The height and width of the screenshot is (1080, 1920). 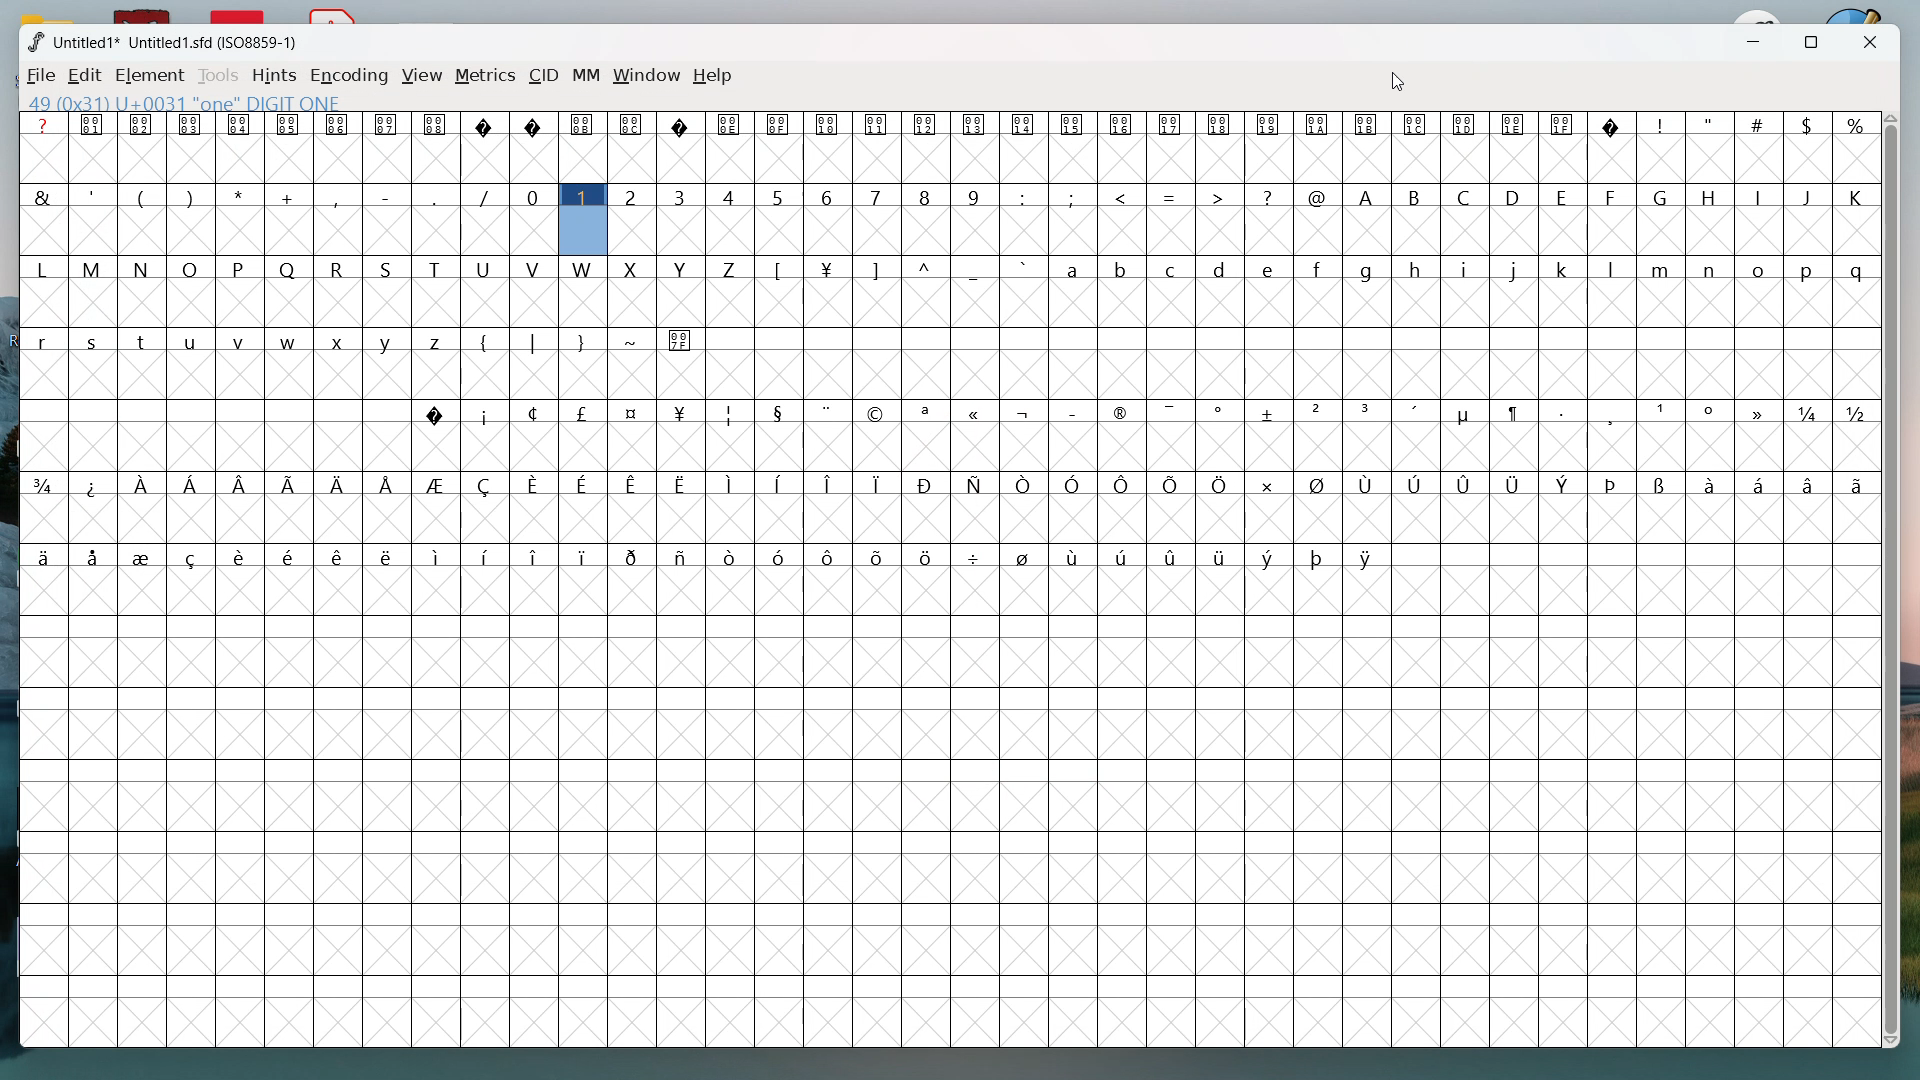 What do you see at coordinates (1896, 579) in the screenshot?
I see `vertical scrollbar` at bounding box center [1896, 579].